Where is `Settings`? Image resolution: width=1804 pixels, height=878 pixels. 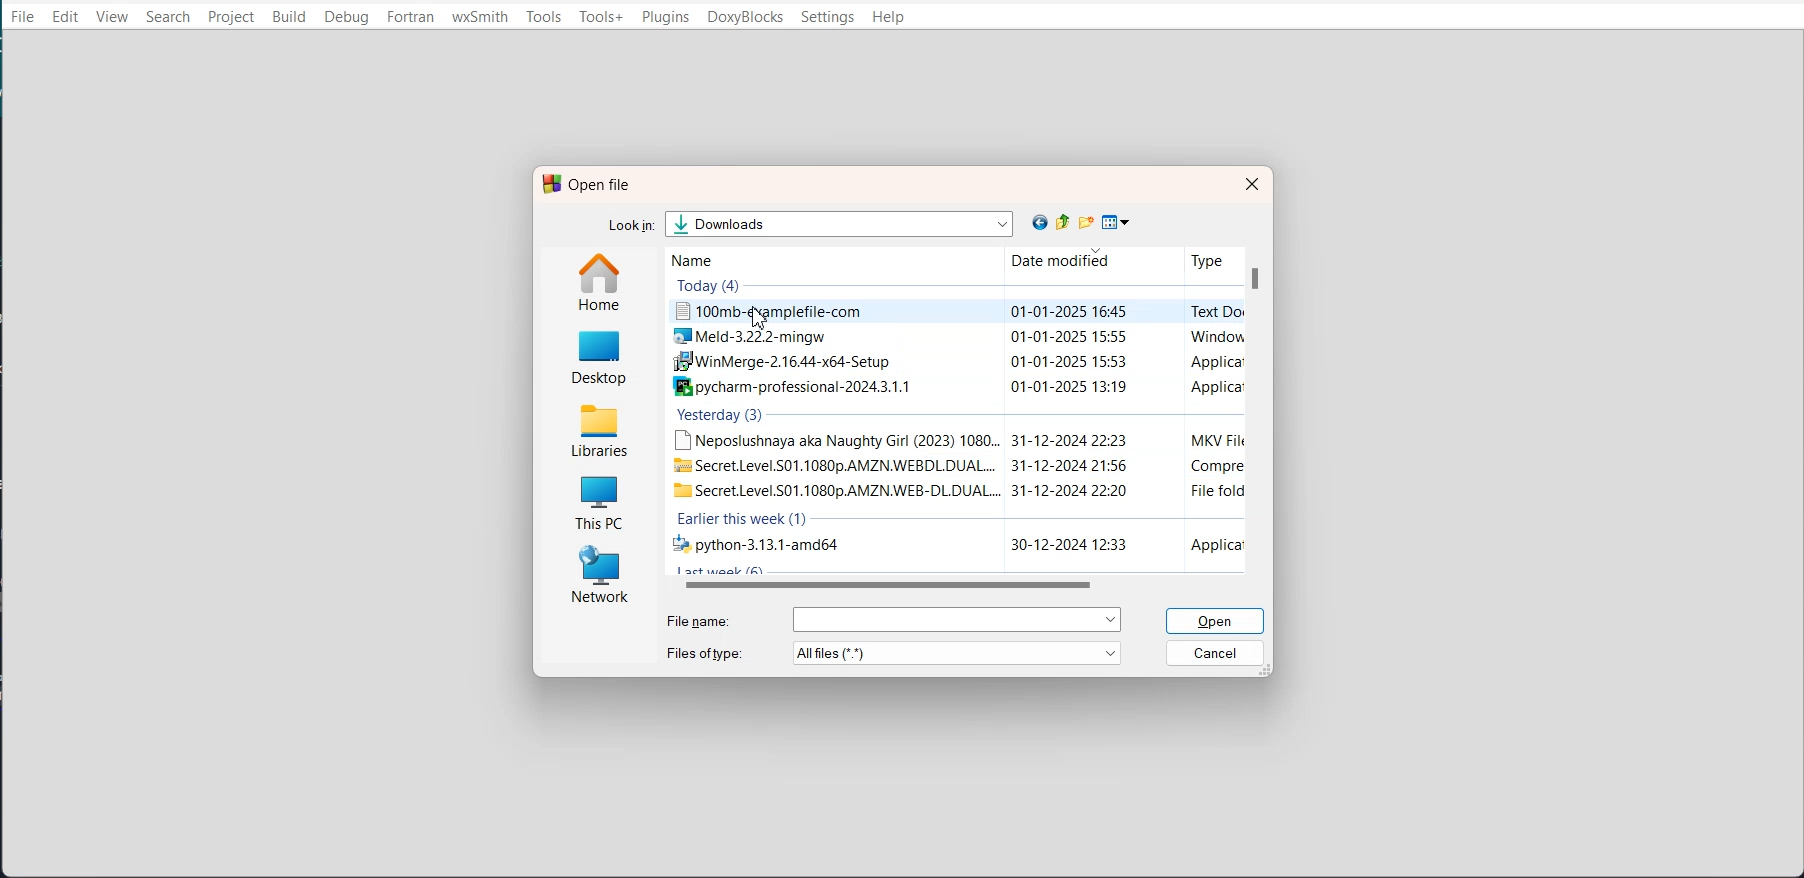 Settings is located at coordinates (827, 17).